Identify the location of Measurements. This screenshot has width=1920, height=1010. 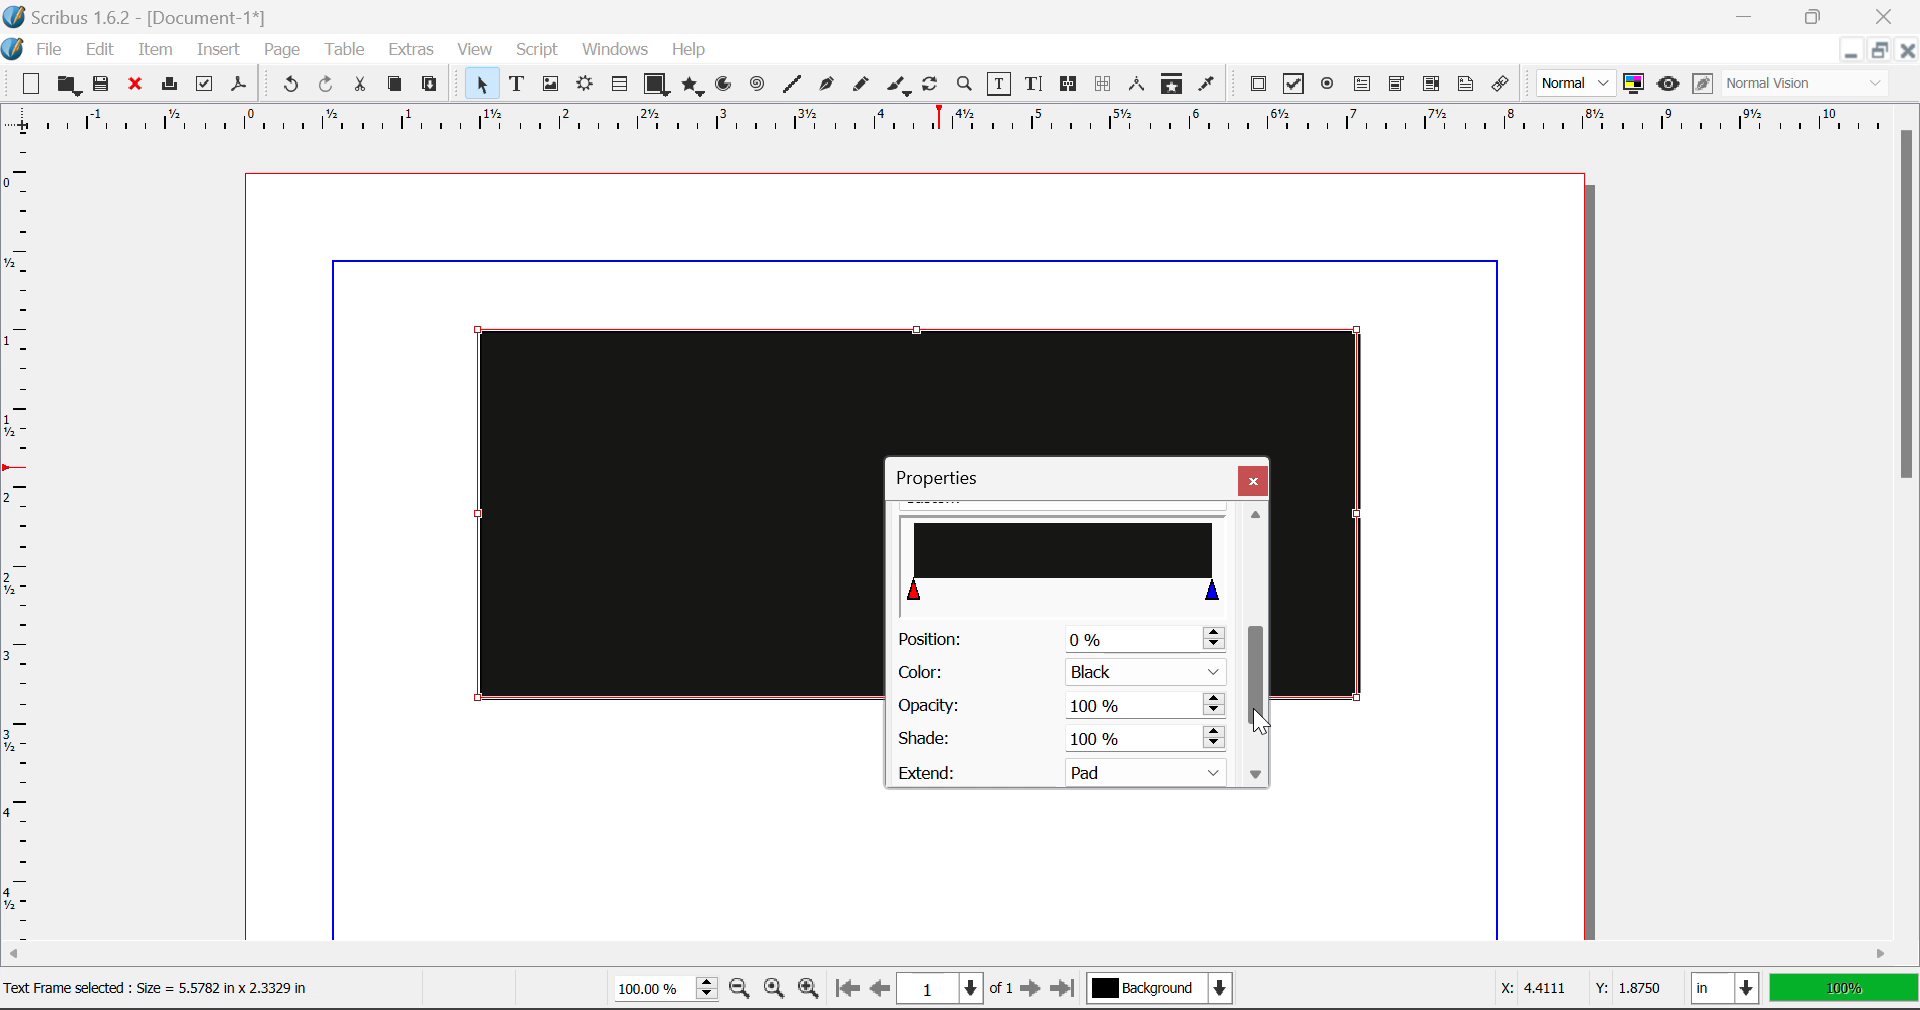
(1138, 84).